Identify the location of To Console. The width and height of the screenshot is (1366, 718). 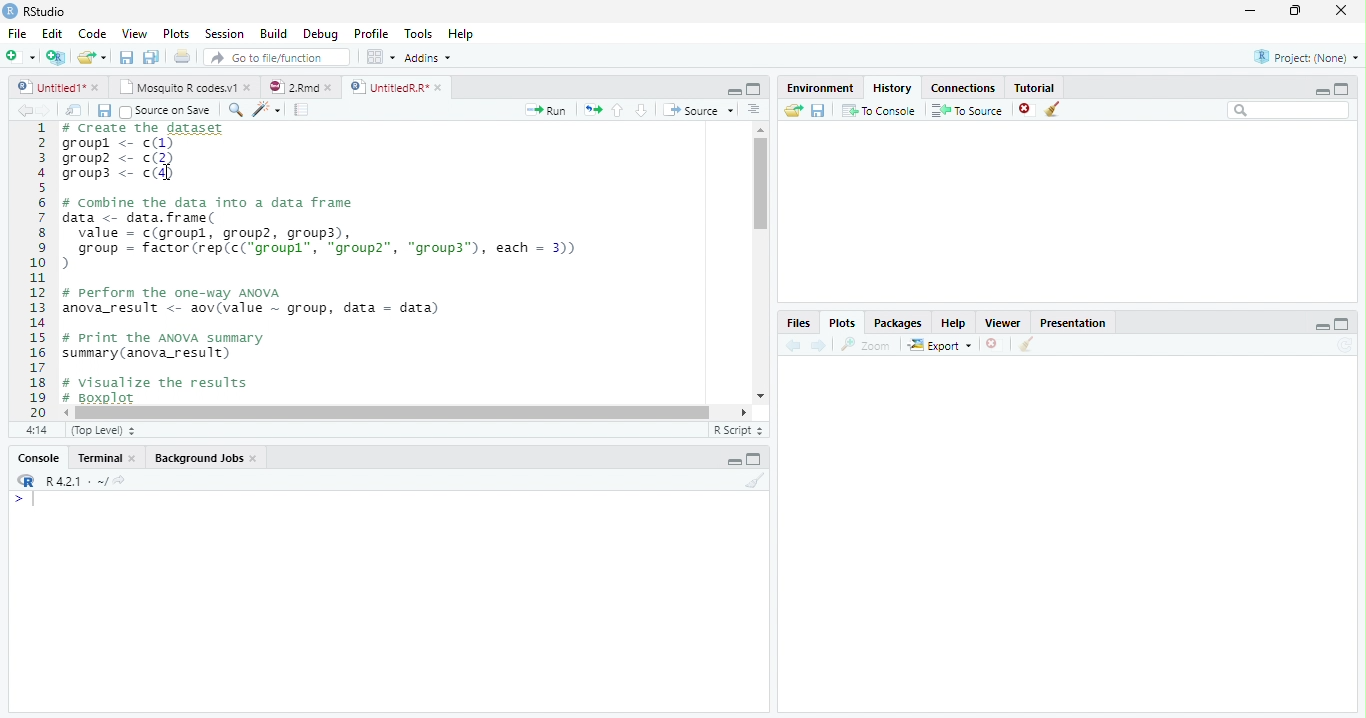
(879, 110).